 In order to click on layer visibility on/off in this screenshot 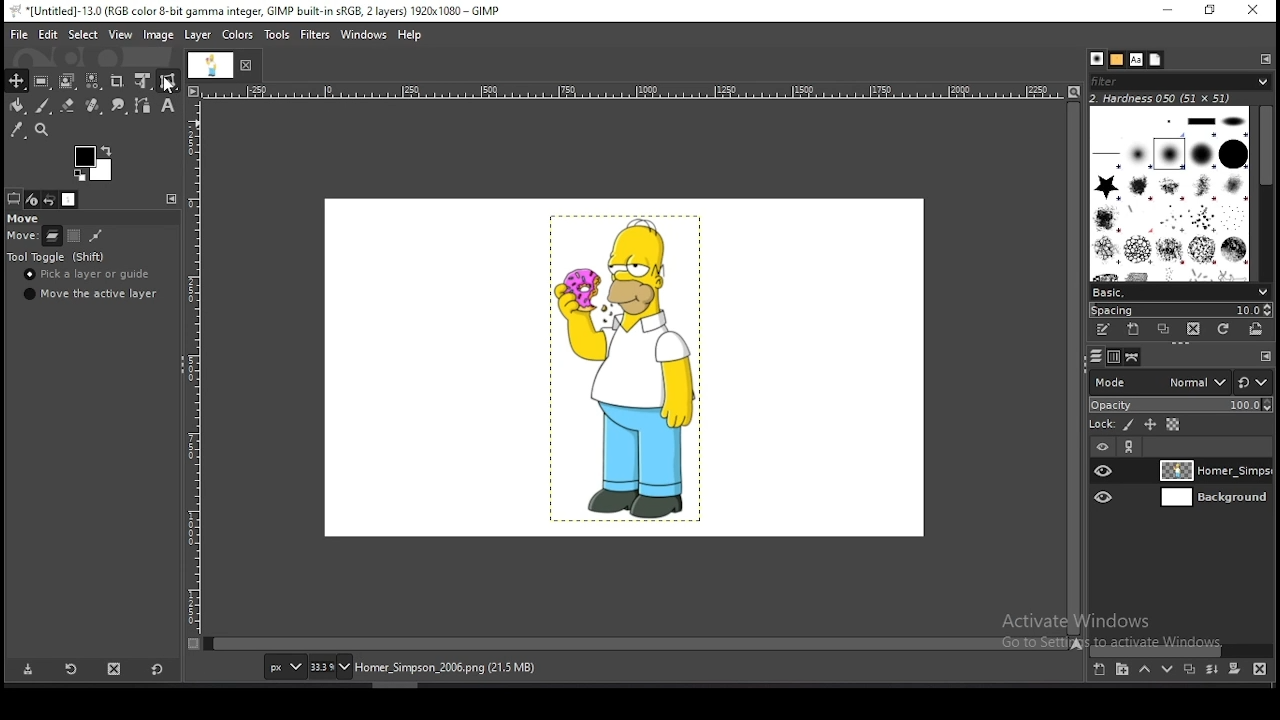, I will do `click(1105, 471)`.